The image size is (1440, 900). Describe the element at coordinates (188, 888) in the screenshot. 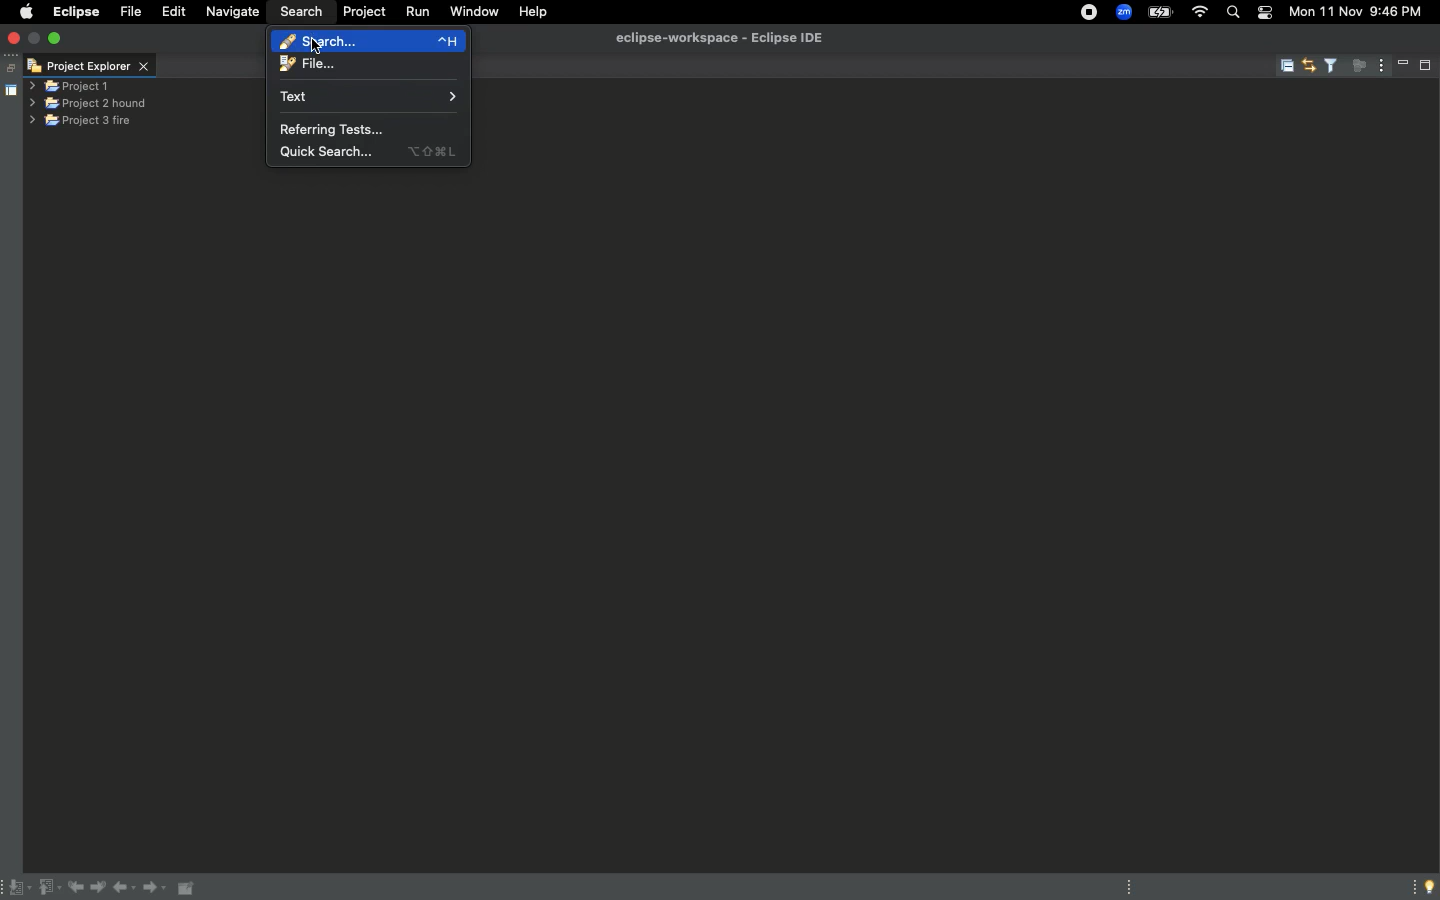

I see `Pin editor` at that location.